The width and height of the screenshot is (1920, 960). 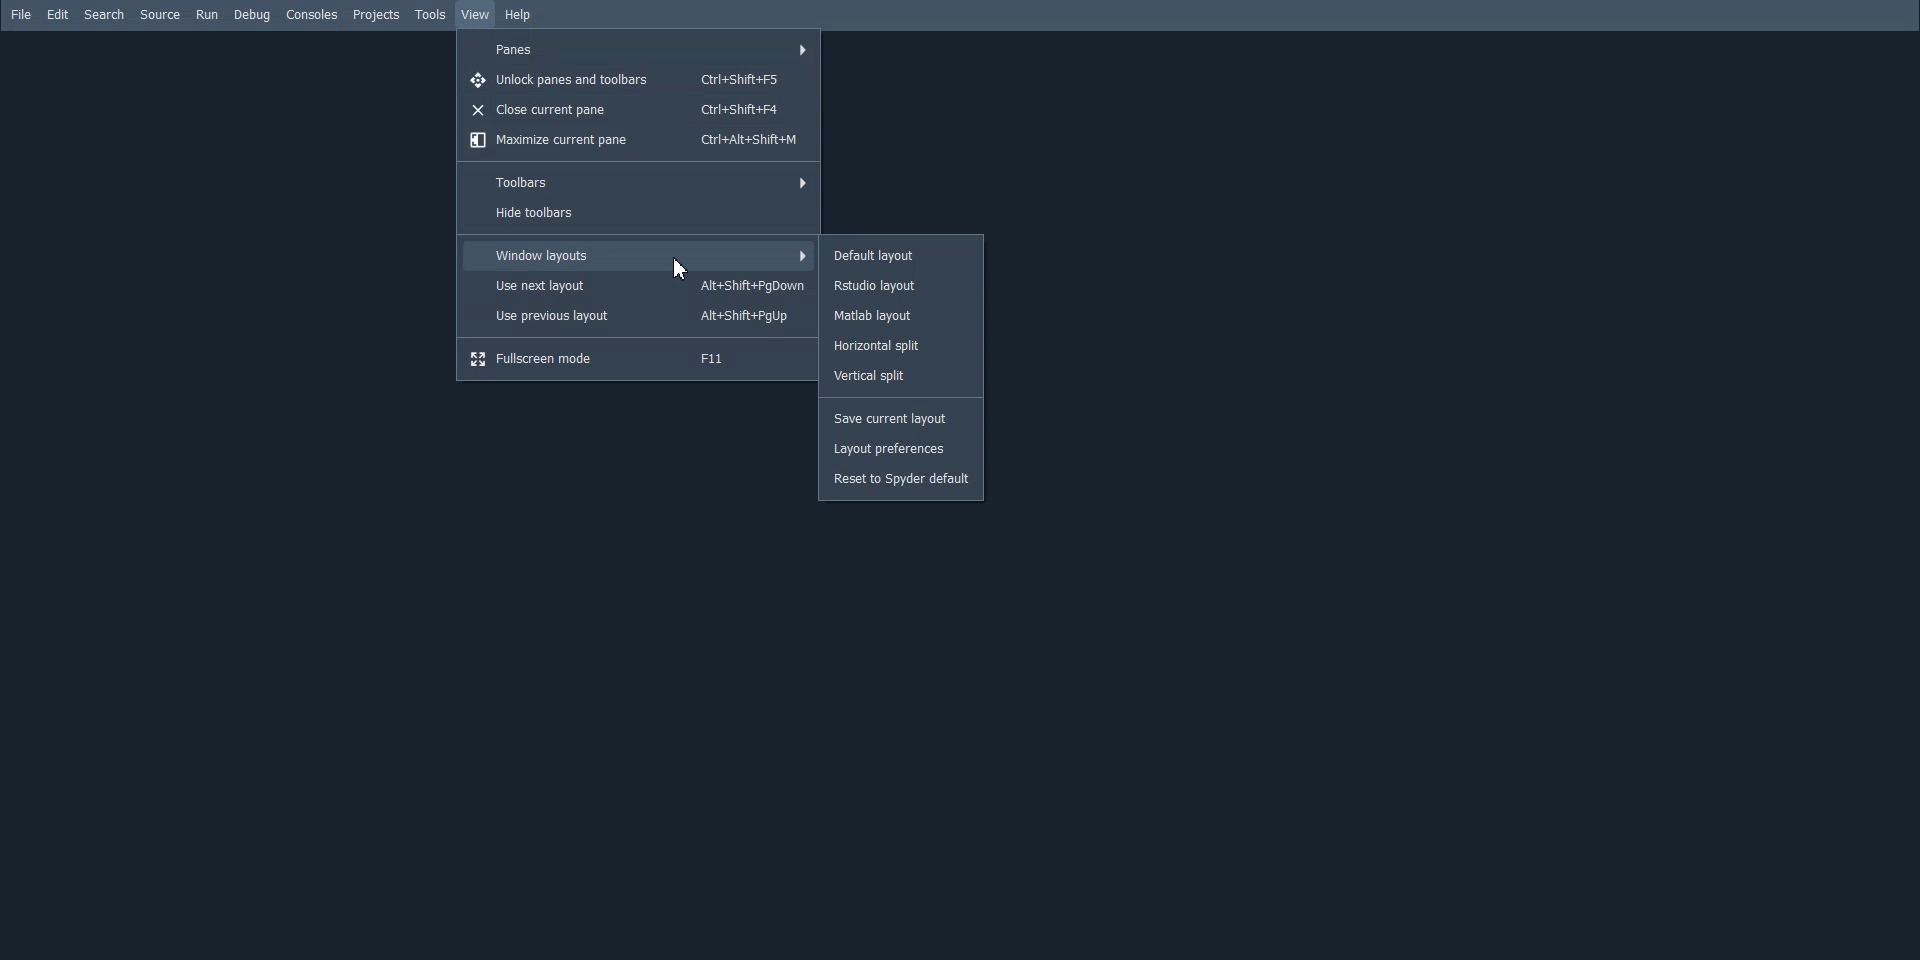 What do you see at coordinates (59, 14) in the screenshot?
I see `Edit` at bounding box center [59, 14].